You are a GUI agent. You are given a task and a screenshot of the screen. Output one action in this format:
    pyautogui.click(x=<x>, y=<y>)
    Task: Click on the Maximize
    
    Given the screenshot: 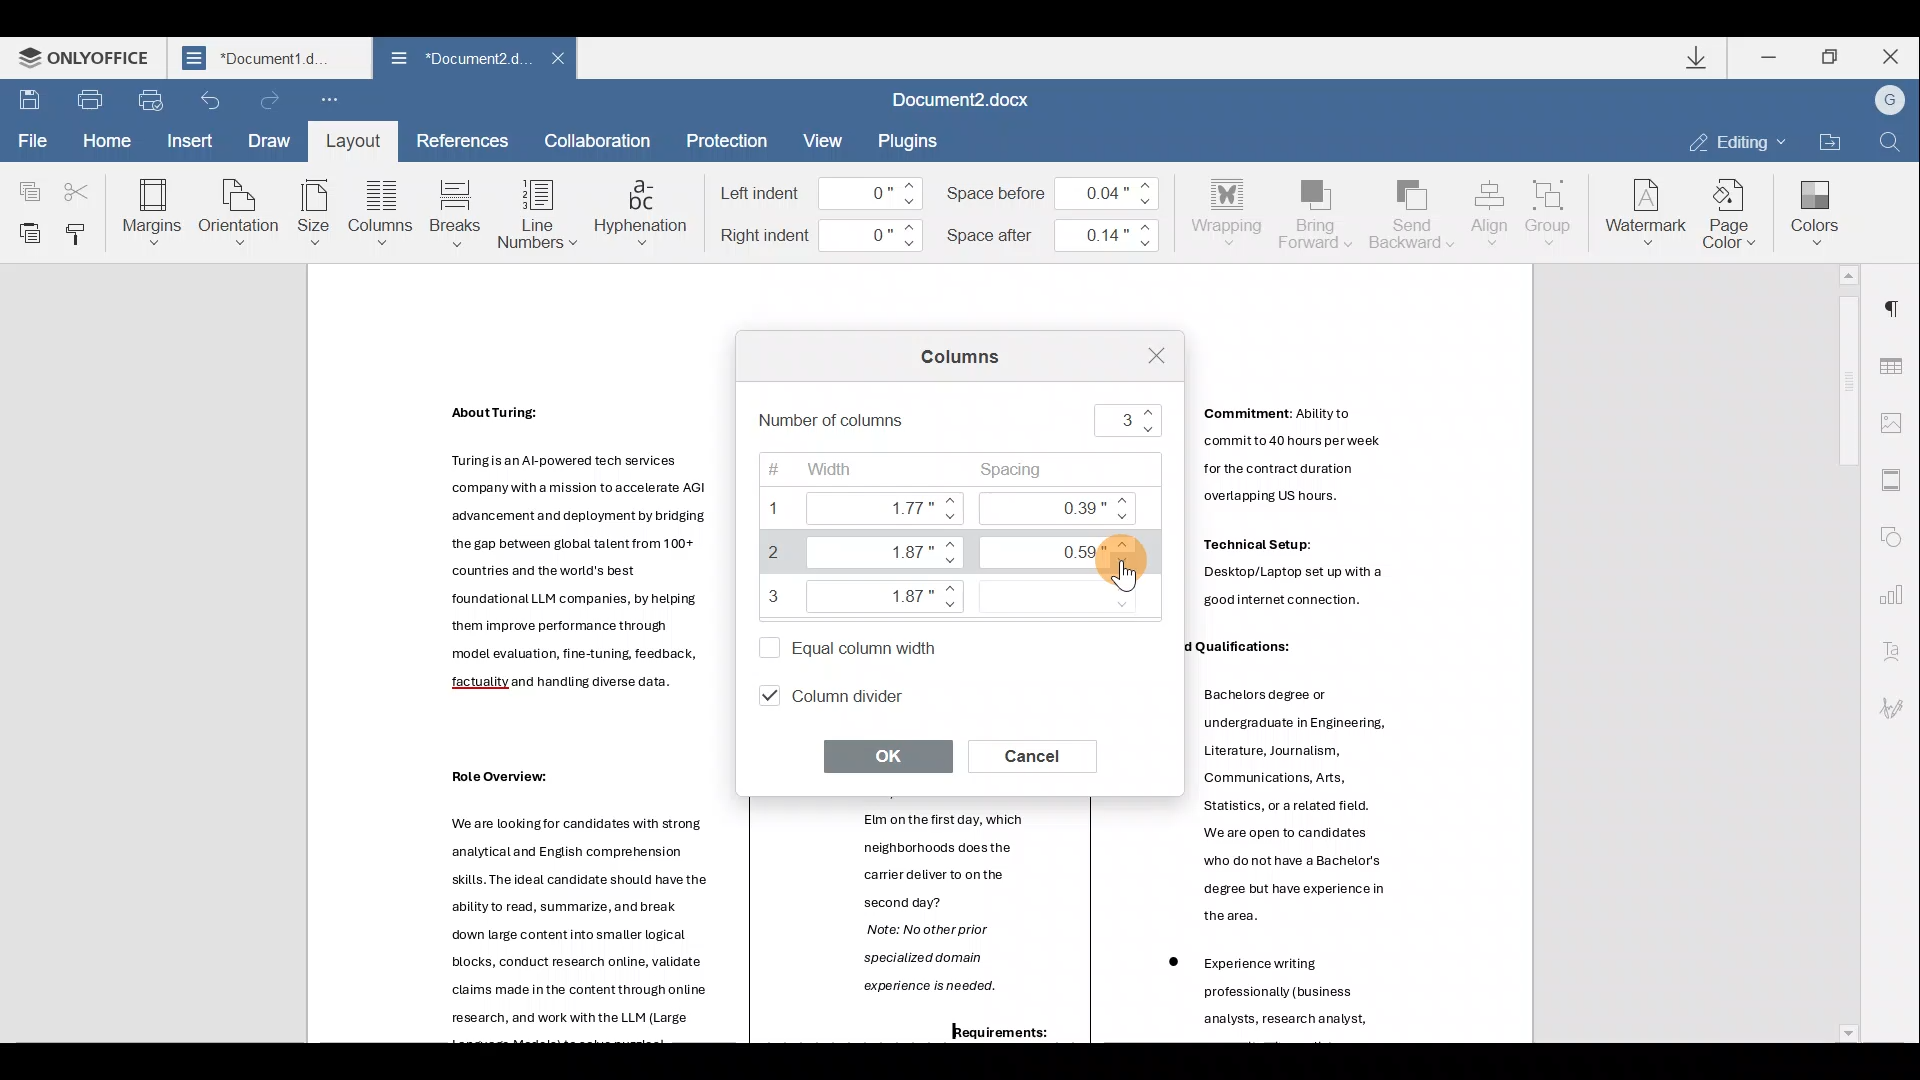 What is the action you would take?
    pyautogui.click(x=1832, y=56)
    